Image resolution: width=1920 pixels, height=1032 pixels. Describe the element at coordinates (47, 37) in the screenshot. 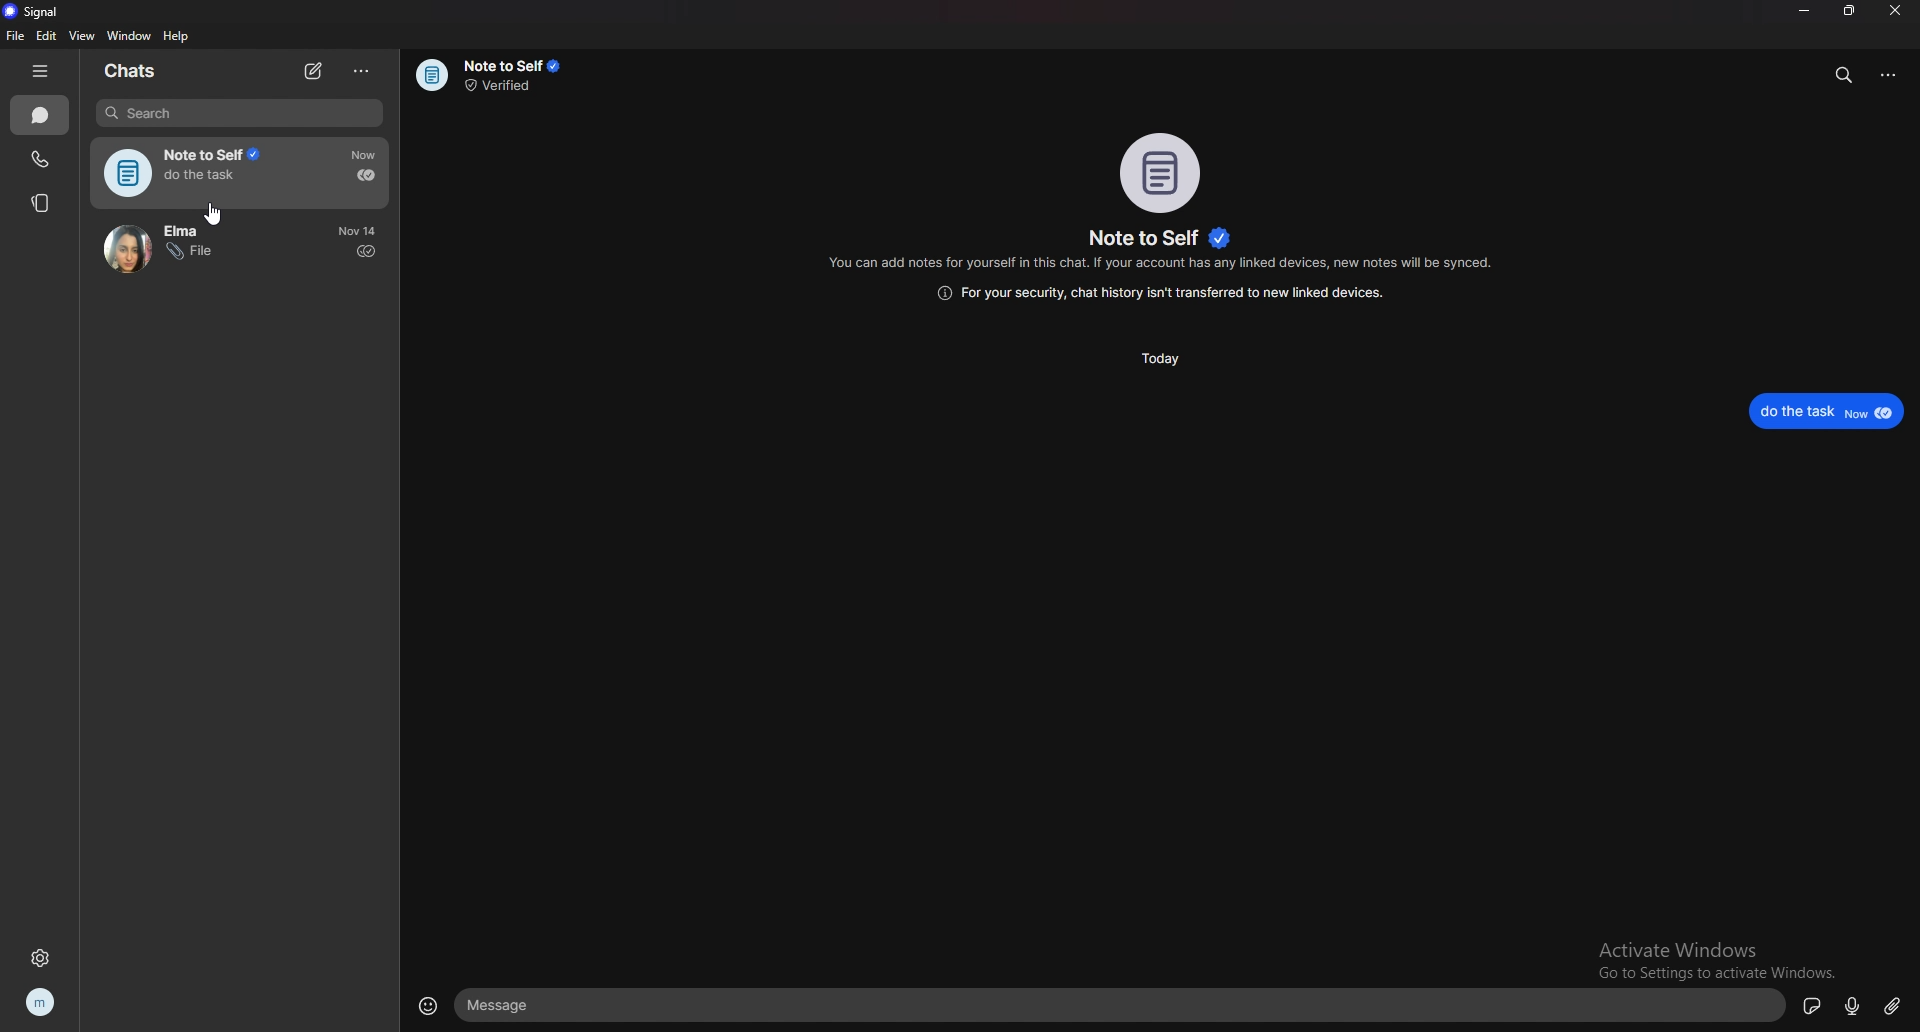

I see `edit` at that location.